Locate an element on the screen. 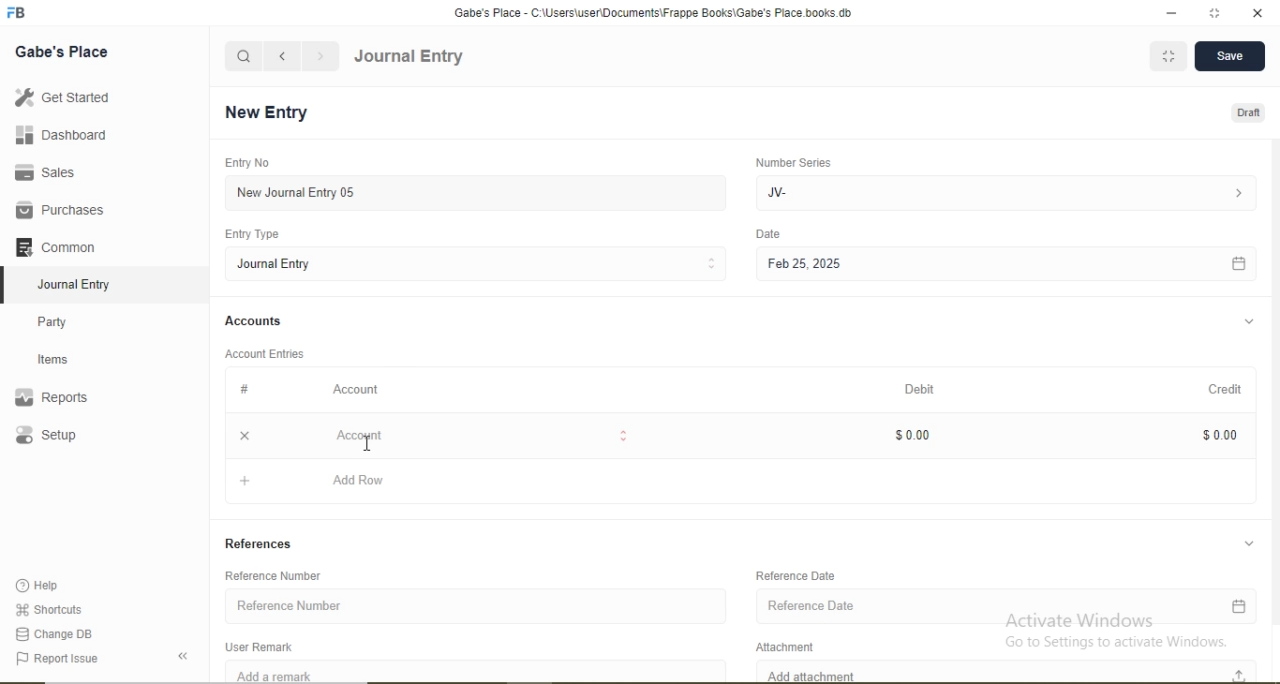  Accounts. is located at coordinates (254, 321).